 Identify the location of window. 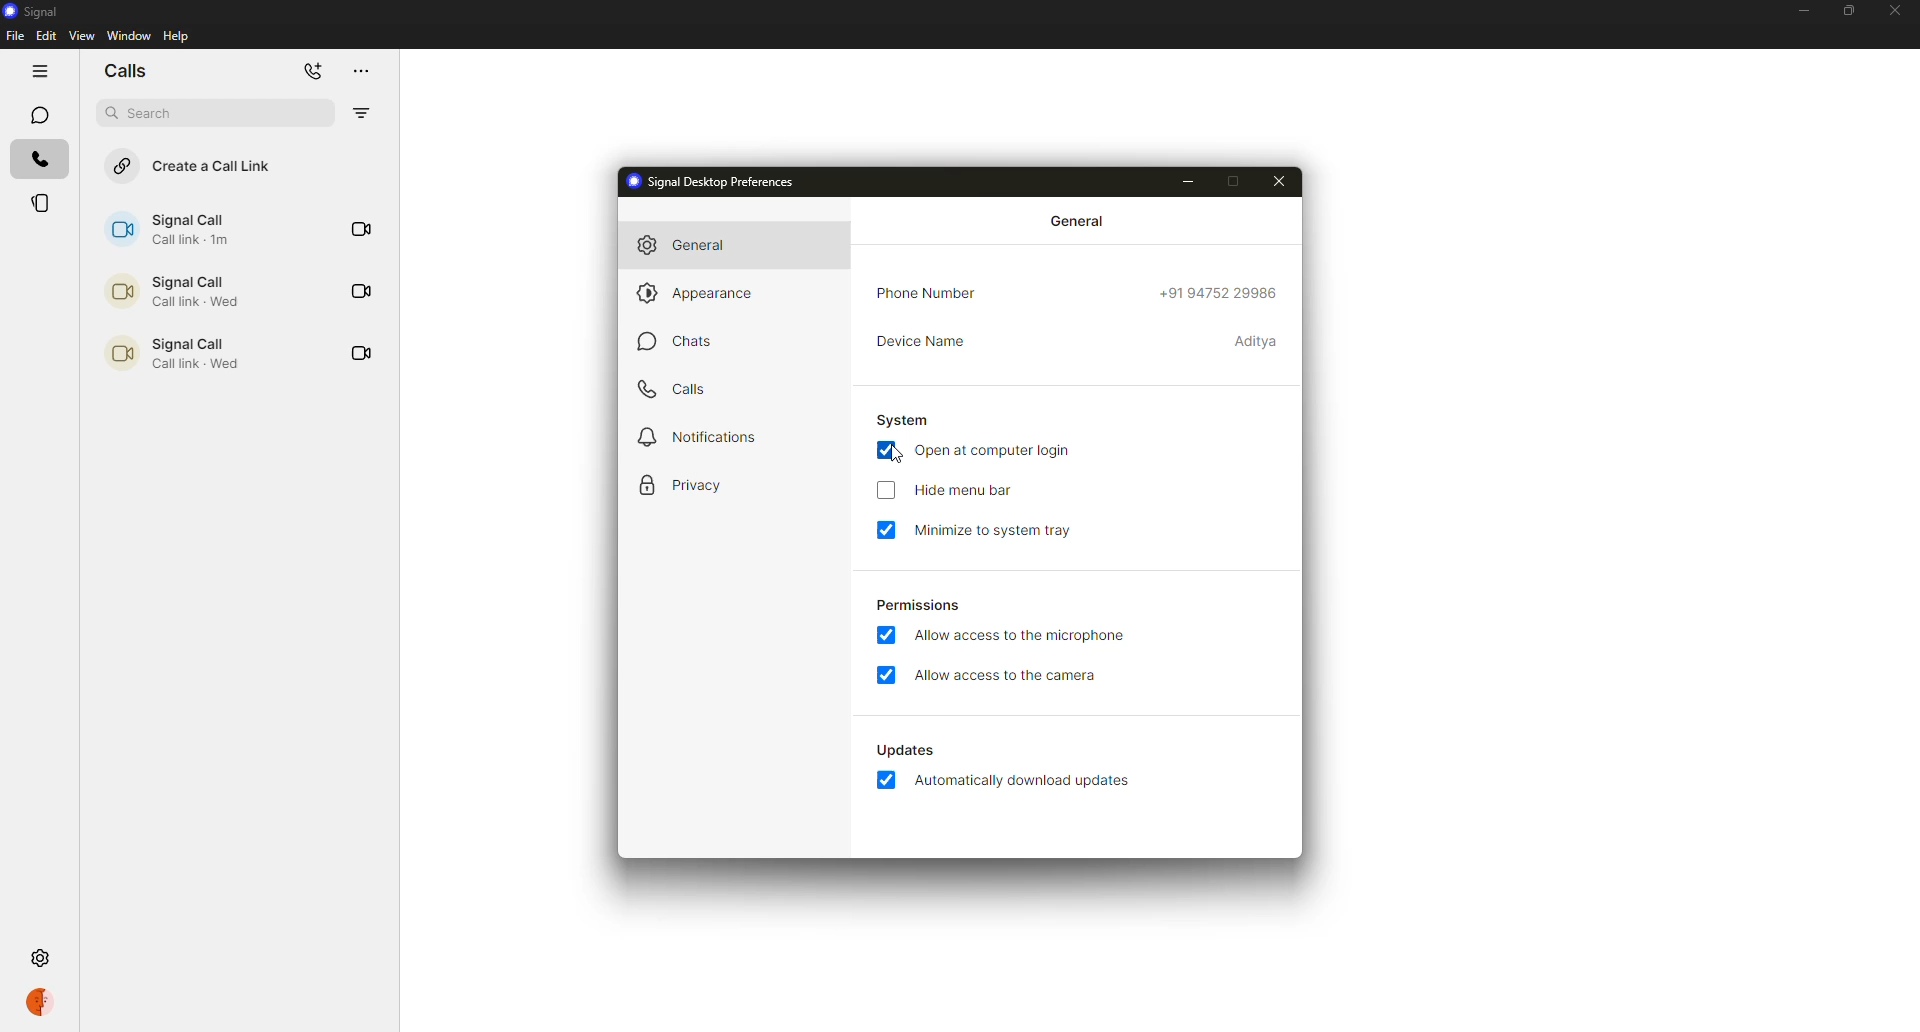
(129, 36).